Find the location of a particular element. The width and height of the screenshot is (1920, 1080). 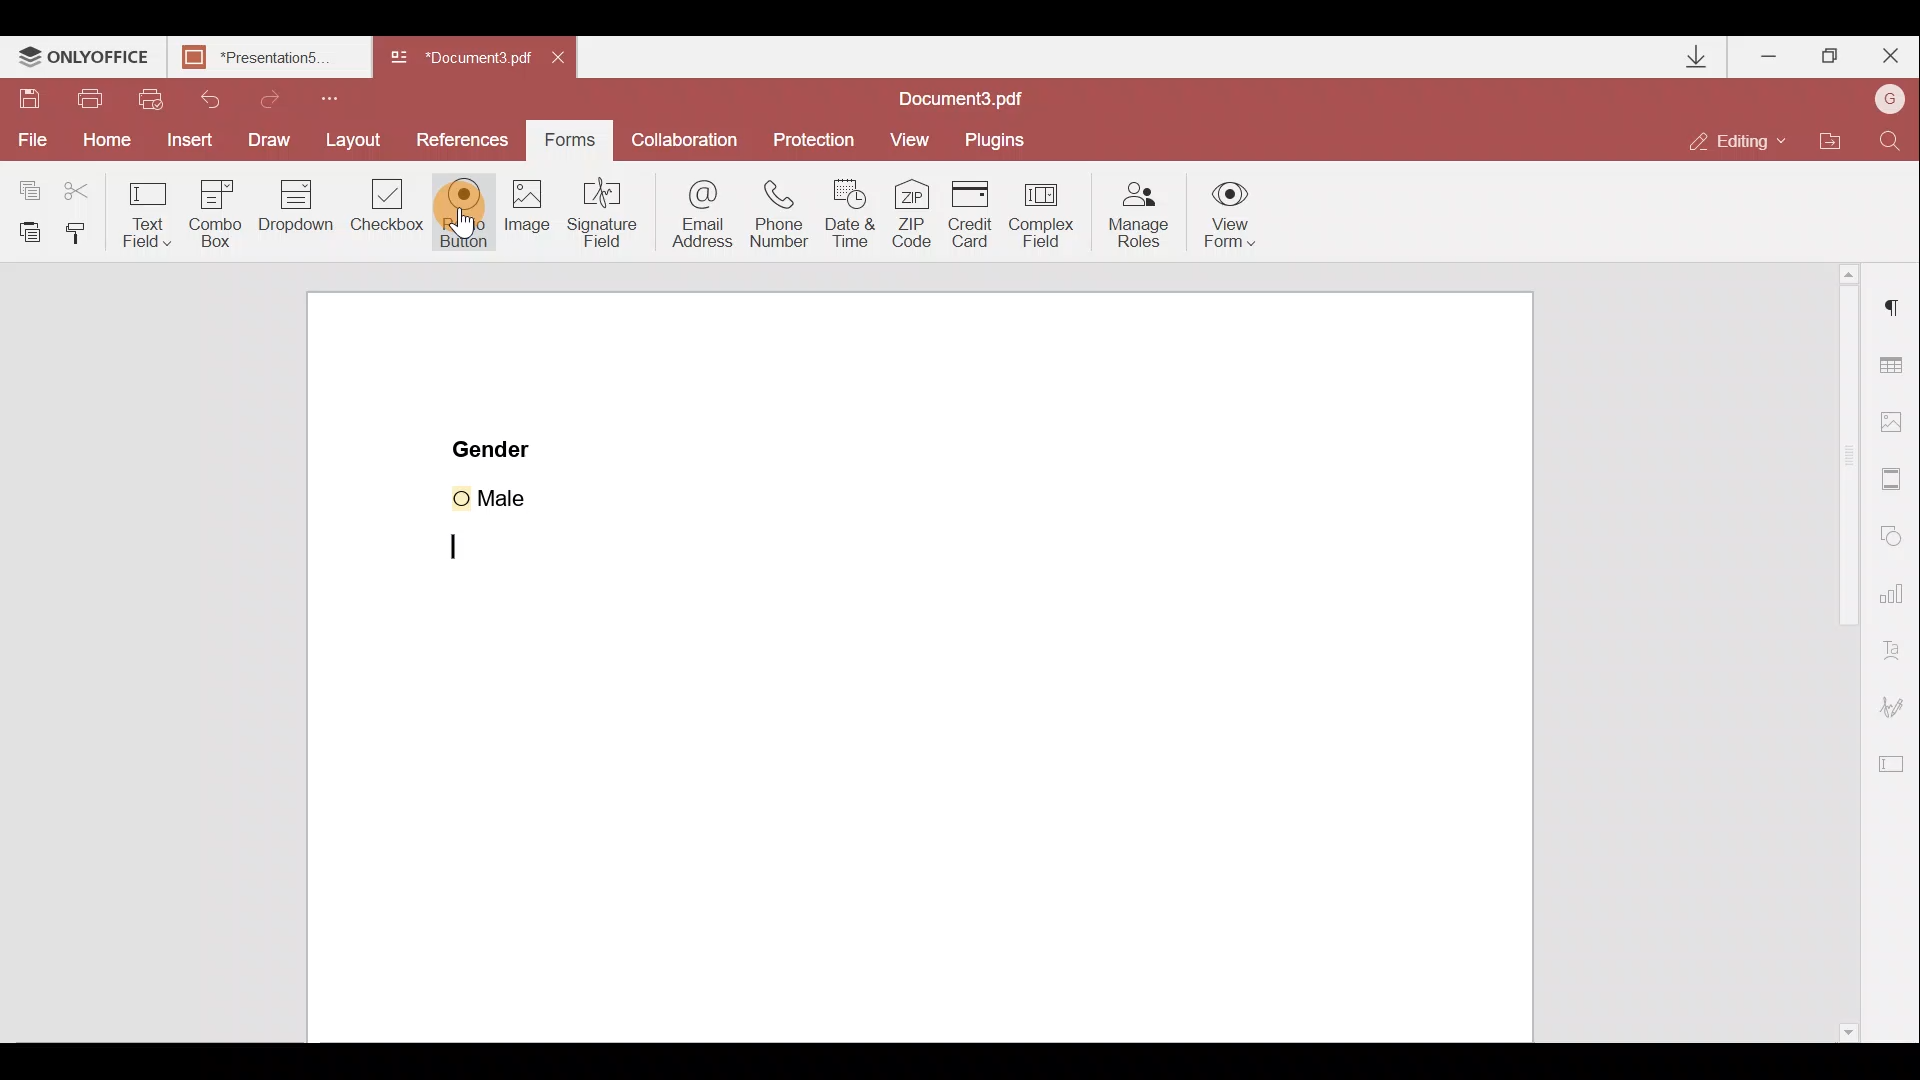

Text field is located at coordinates (144, 211).